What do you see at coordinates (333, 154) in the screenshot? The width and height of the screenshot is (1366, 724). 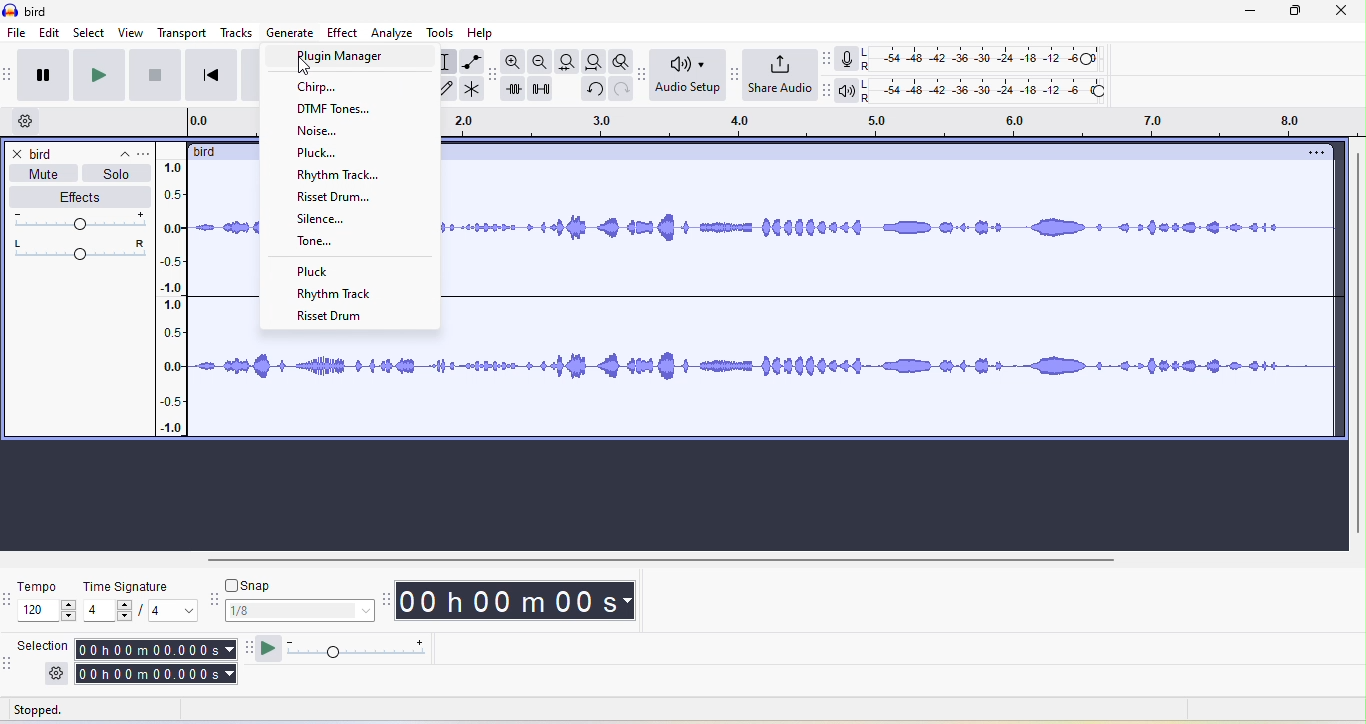 I see `pluck` at bounding box center [333, 154].